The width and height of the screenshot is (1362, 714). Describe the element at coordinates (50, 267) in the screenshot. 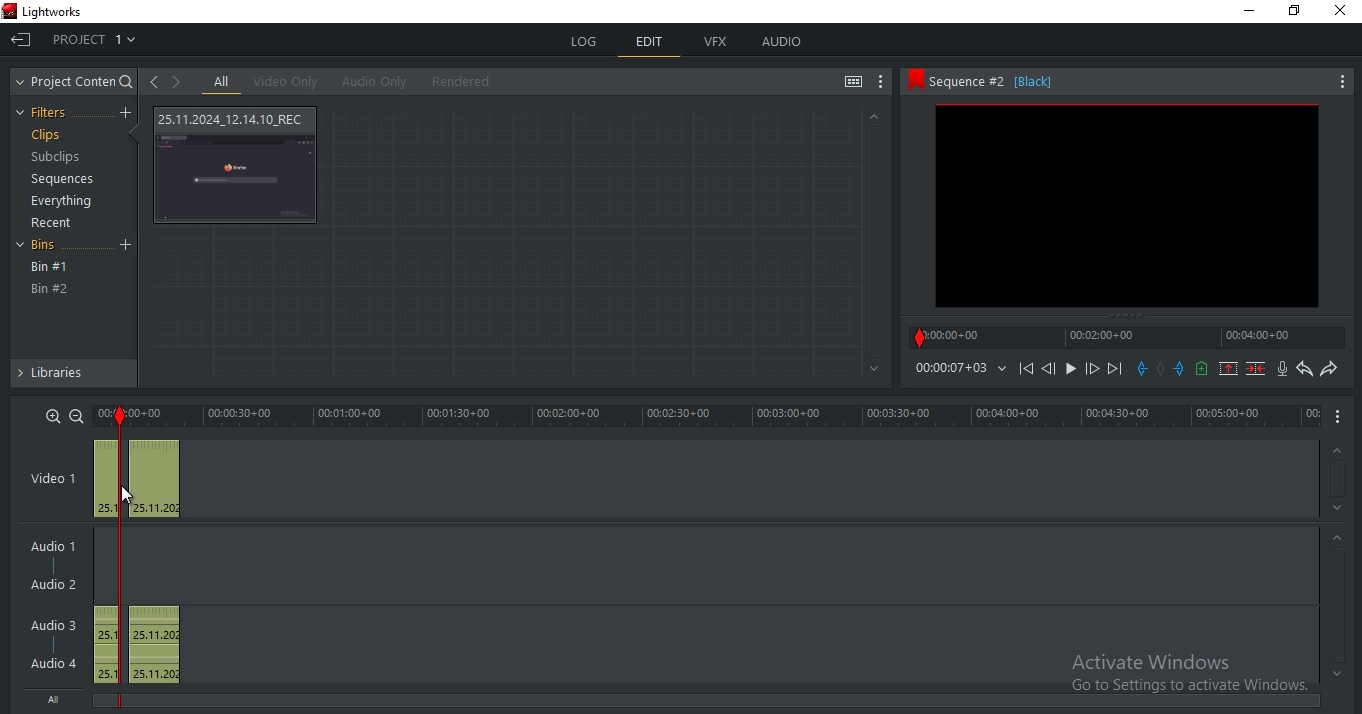

I see `bin #1` at that location.